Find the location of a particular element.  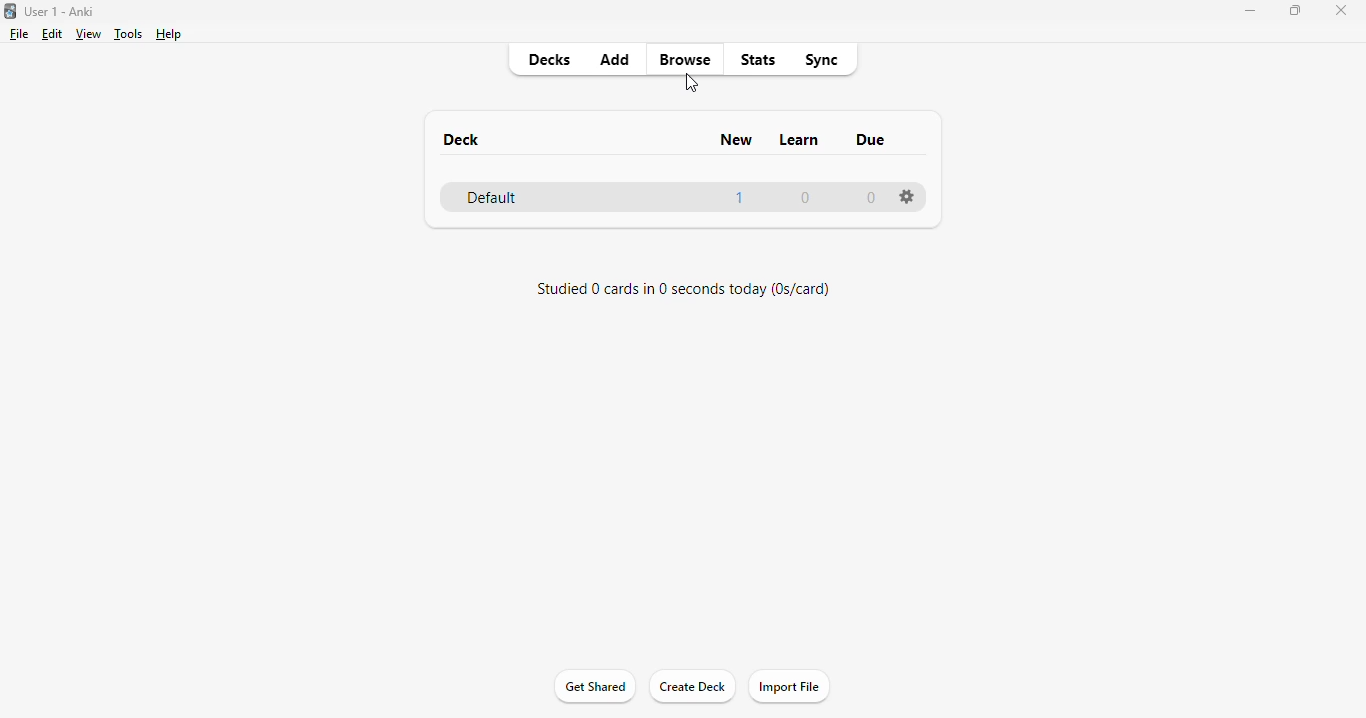

minimize is located at coordinates (1251, 10).